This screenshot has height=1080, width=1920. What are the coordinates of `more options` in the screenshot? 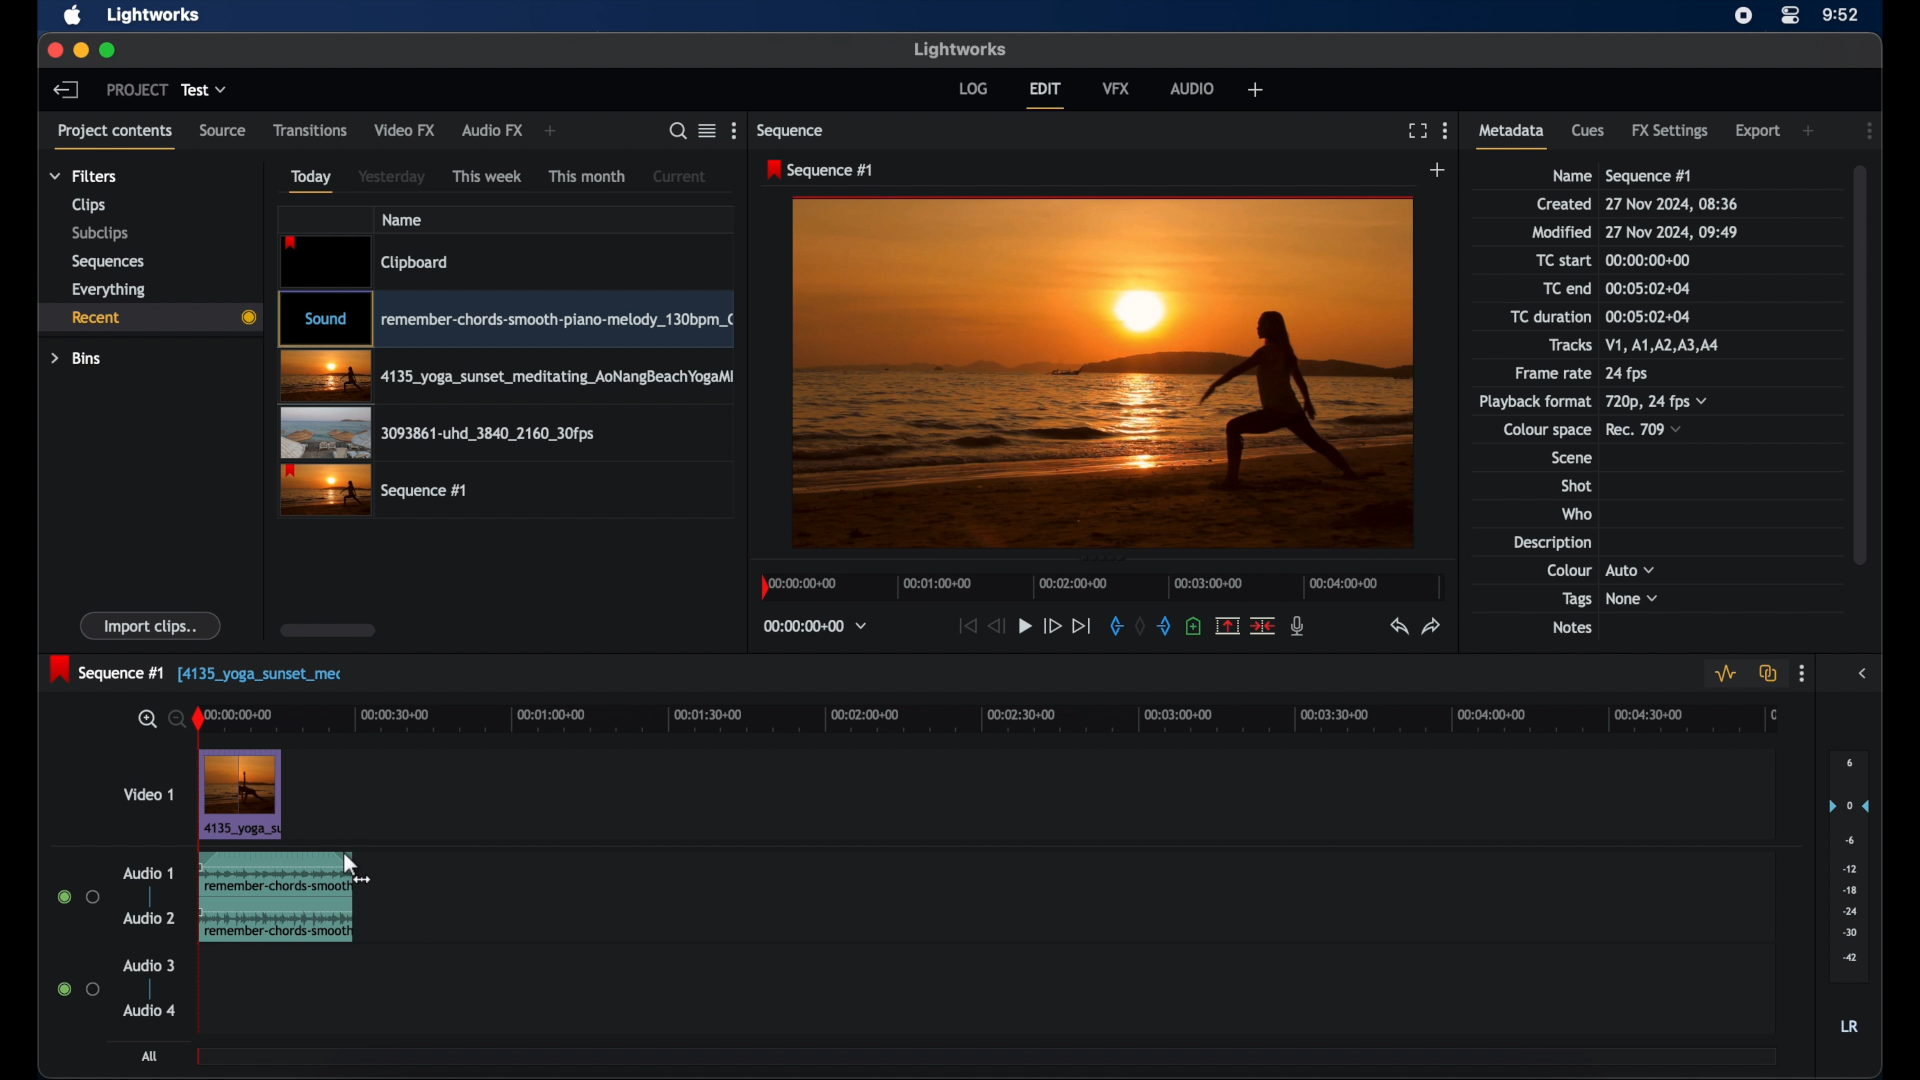 It's located at (1446, 131).